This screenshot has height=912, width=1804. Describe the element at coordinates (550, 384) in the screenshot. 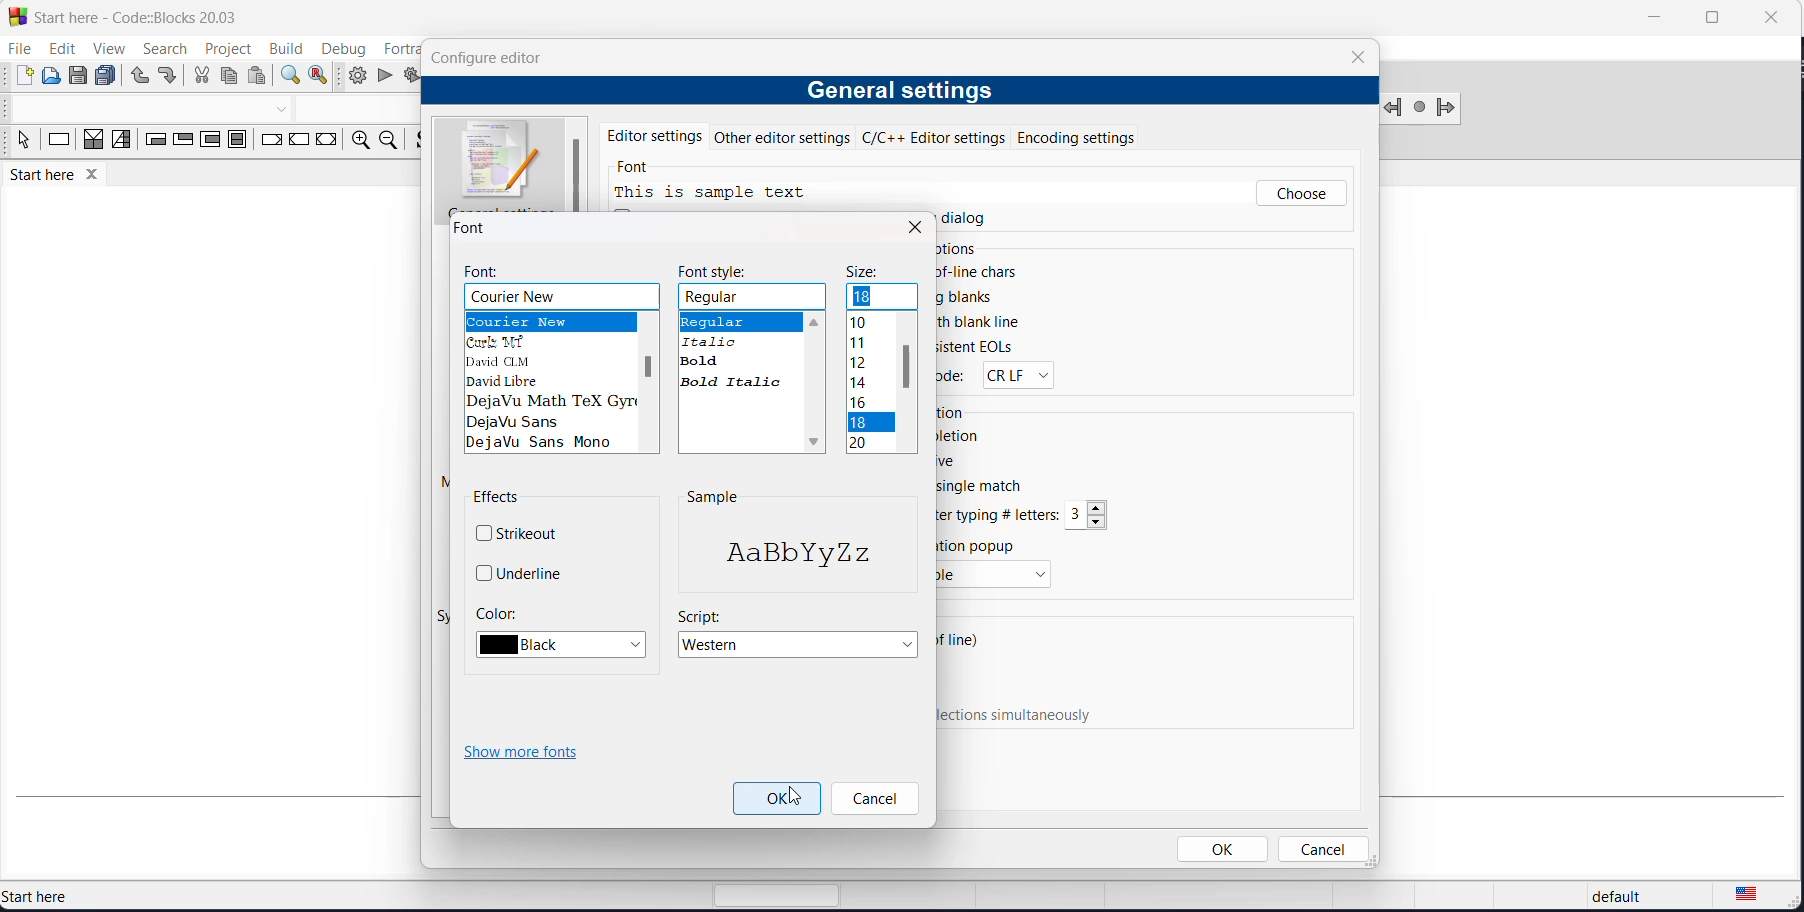

I see `font options` at that location.